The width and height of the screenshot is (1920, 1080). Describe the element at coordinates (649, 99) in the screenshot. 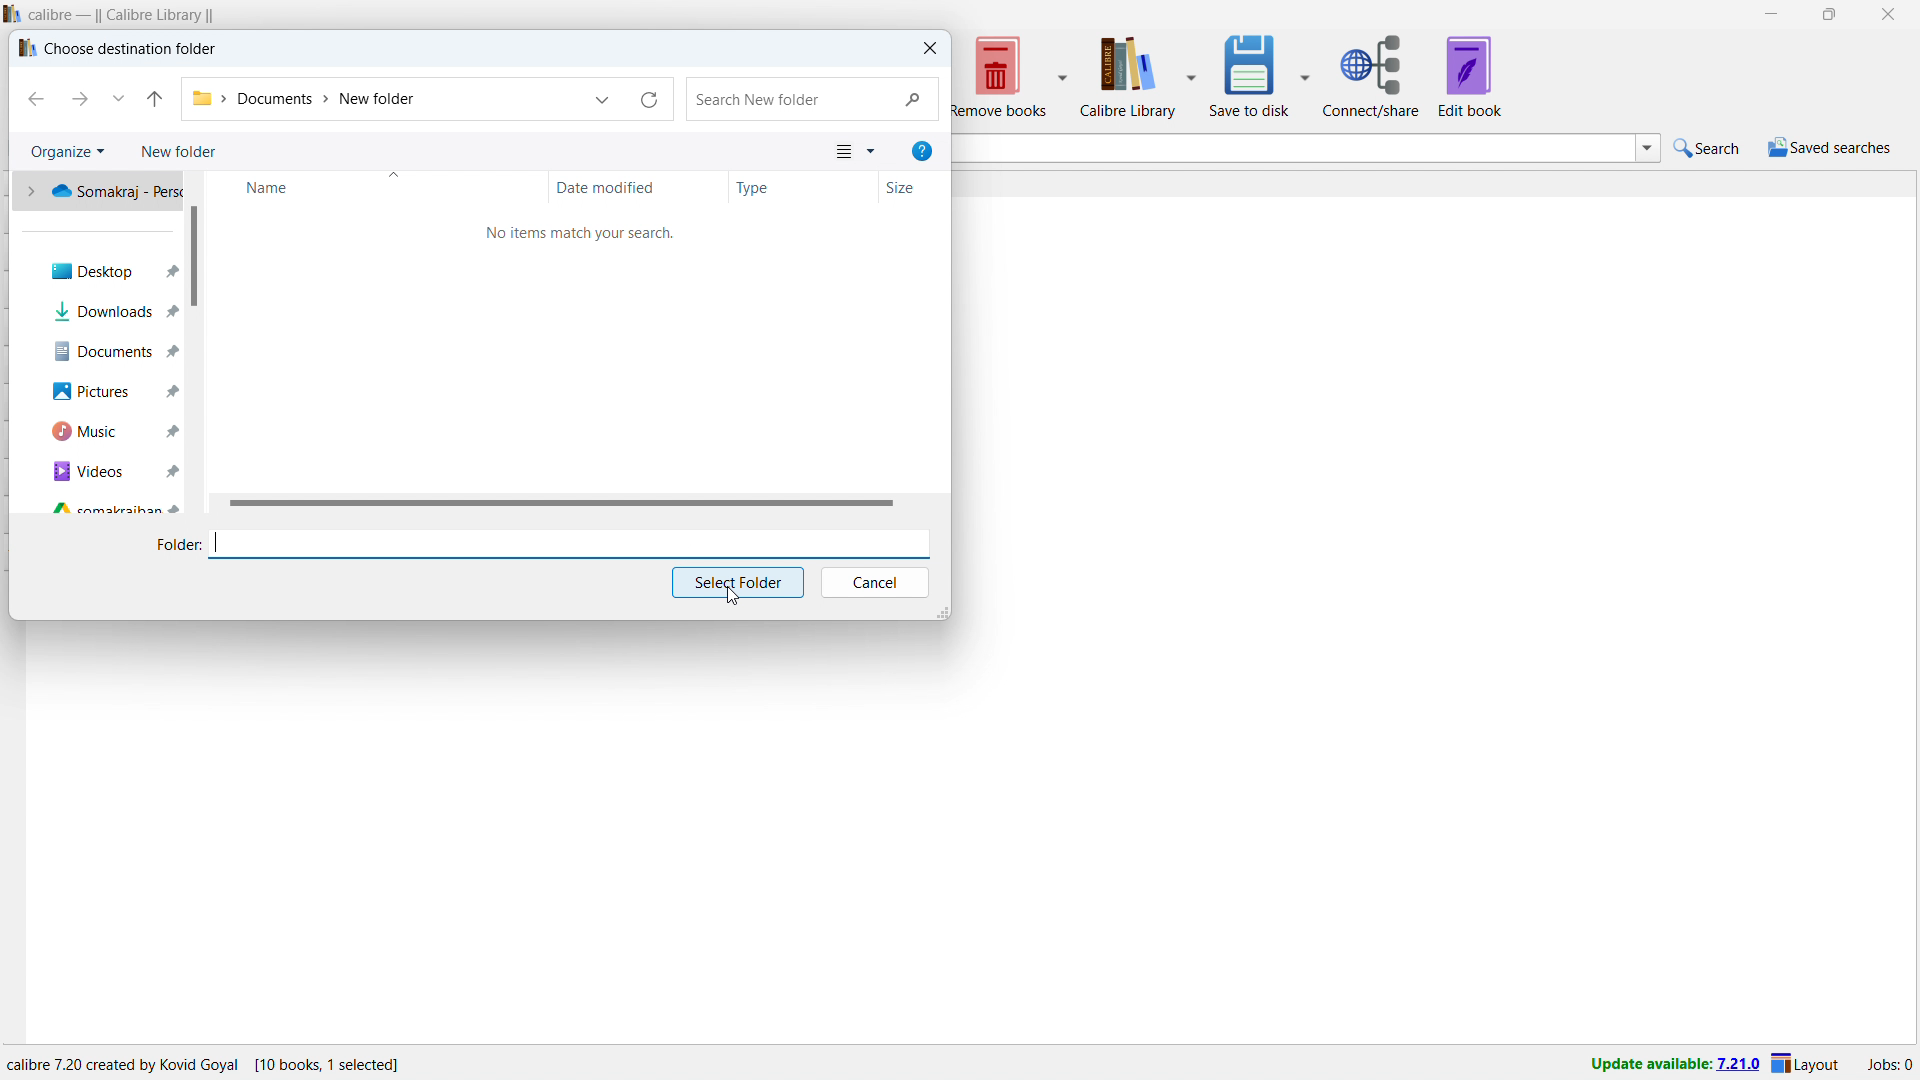

I see `reload` at that location.